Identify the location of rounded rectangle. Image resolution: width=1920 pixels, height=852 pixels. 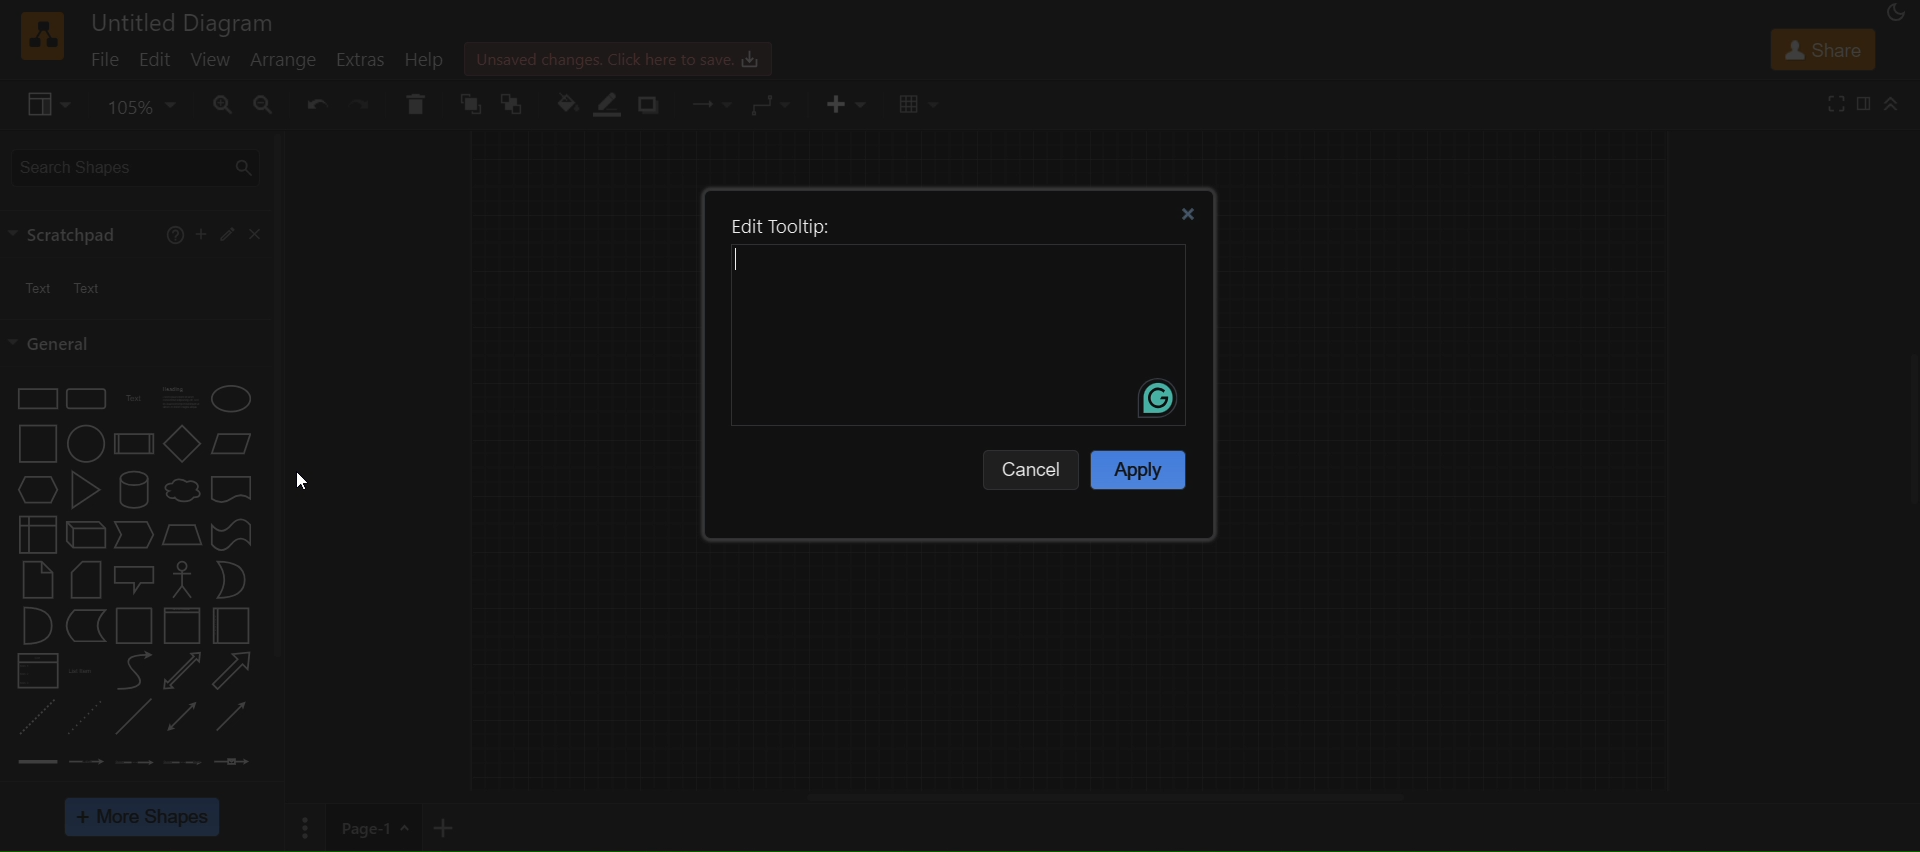
(85, 397).